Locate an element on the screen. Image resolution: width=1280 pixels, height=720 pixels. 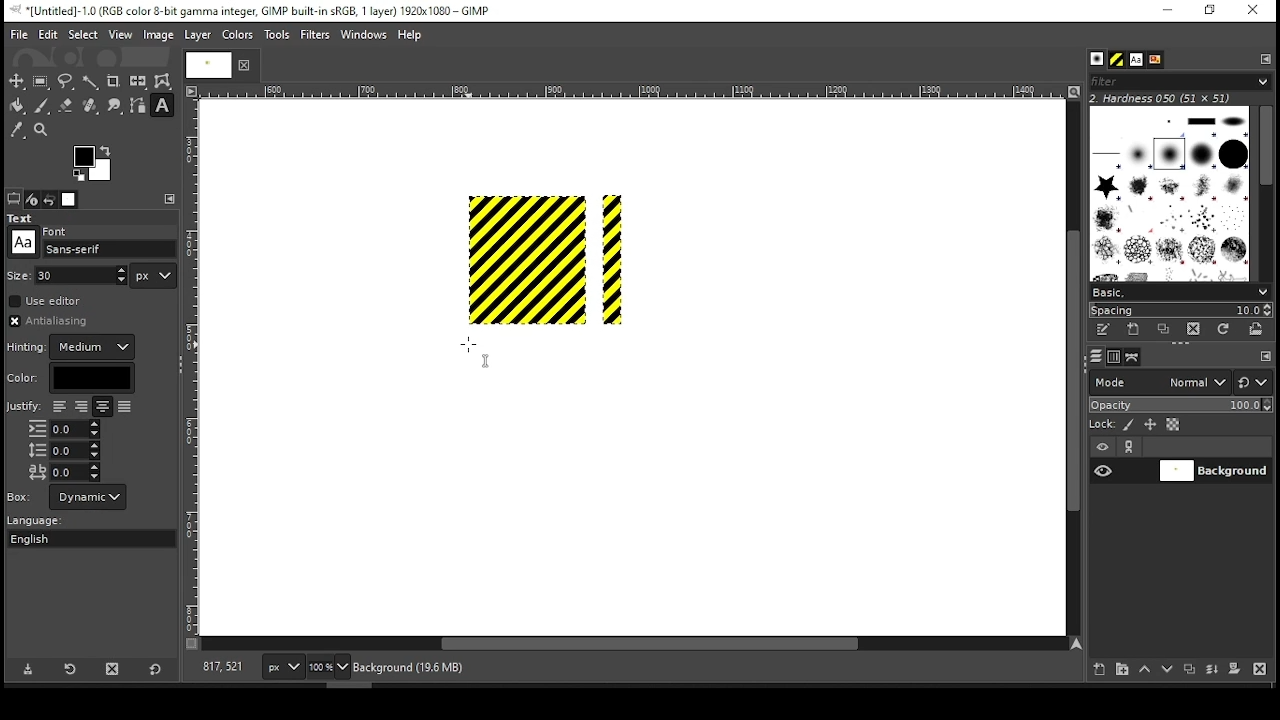
 is located at coordinates (485, 364).